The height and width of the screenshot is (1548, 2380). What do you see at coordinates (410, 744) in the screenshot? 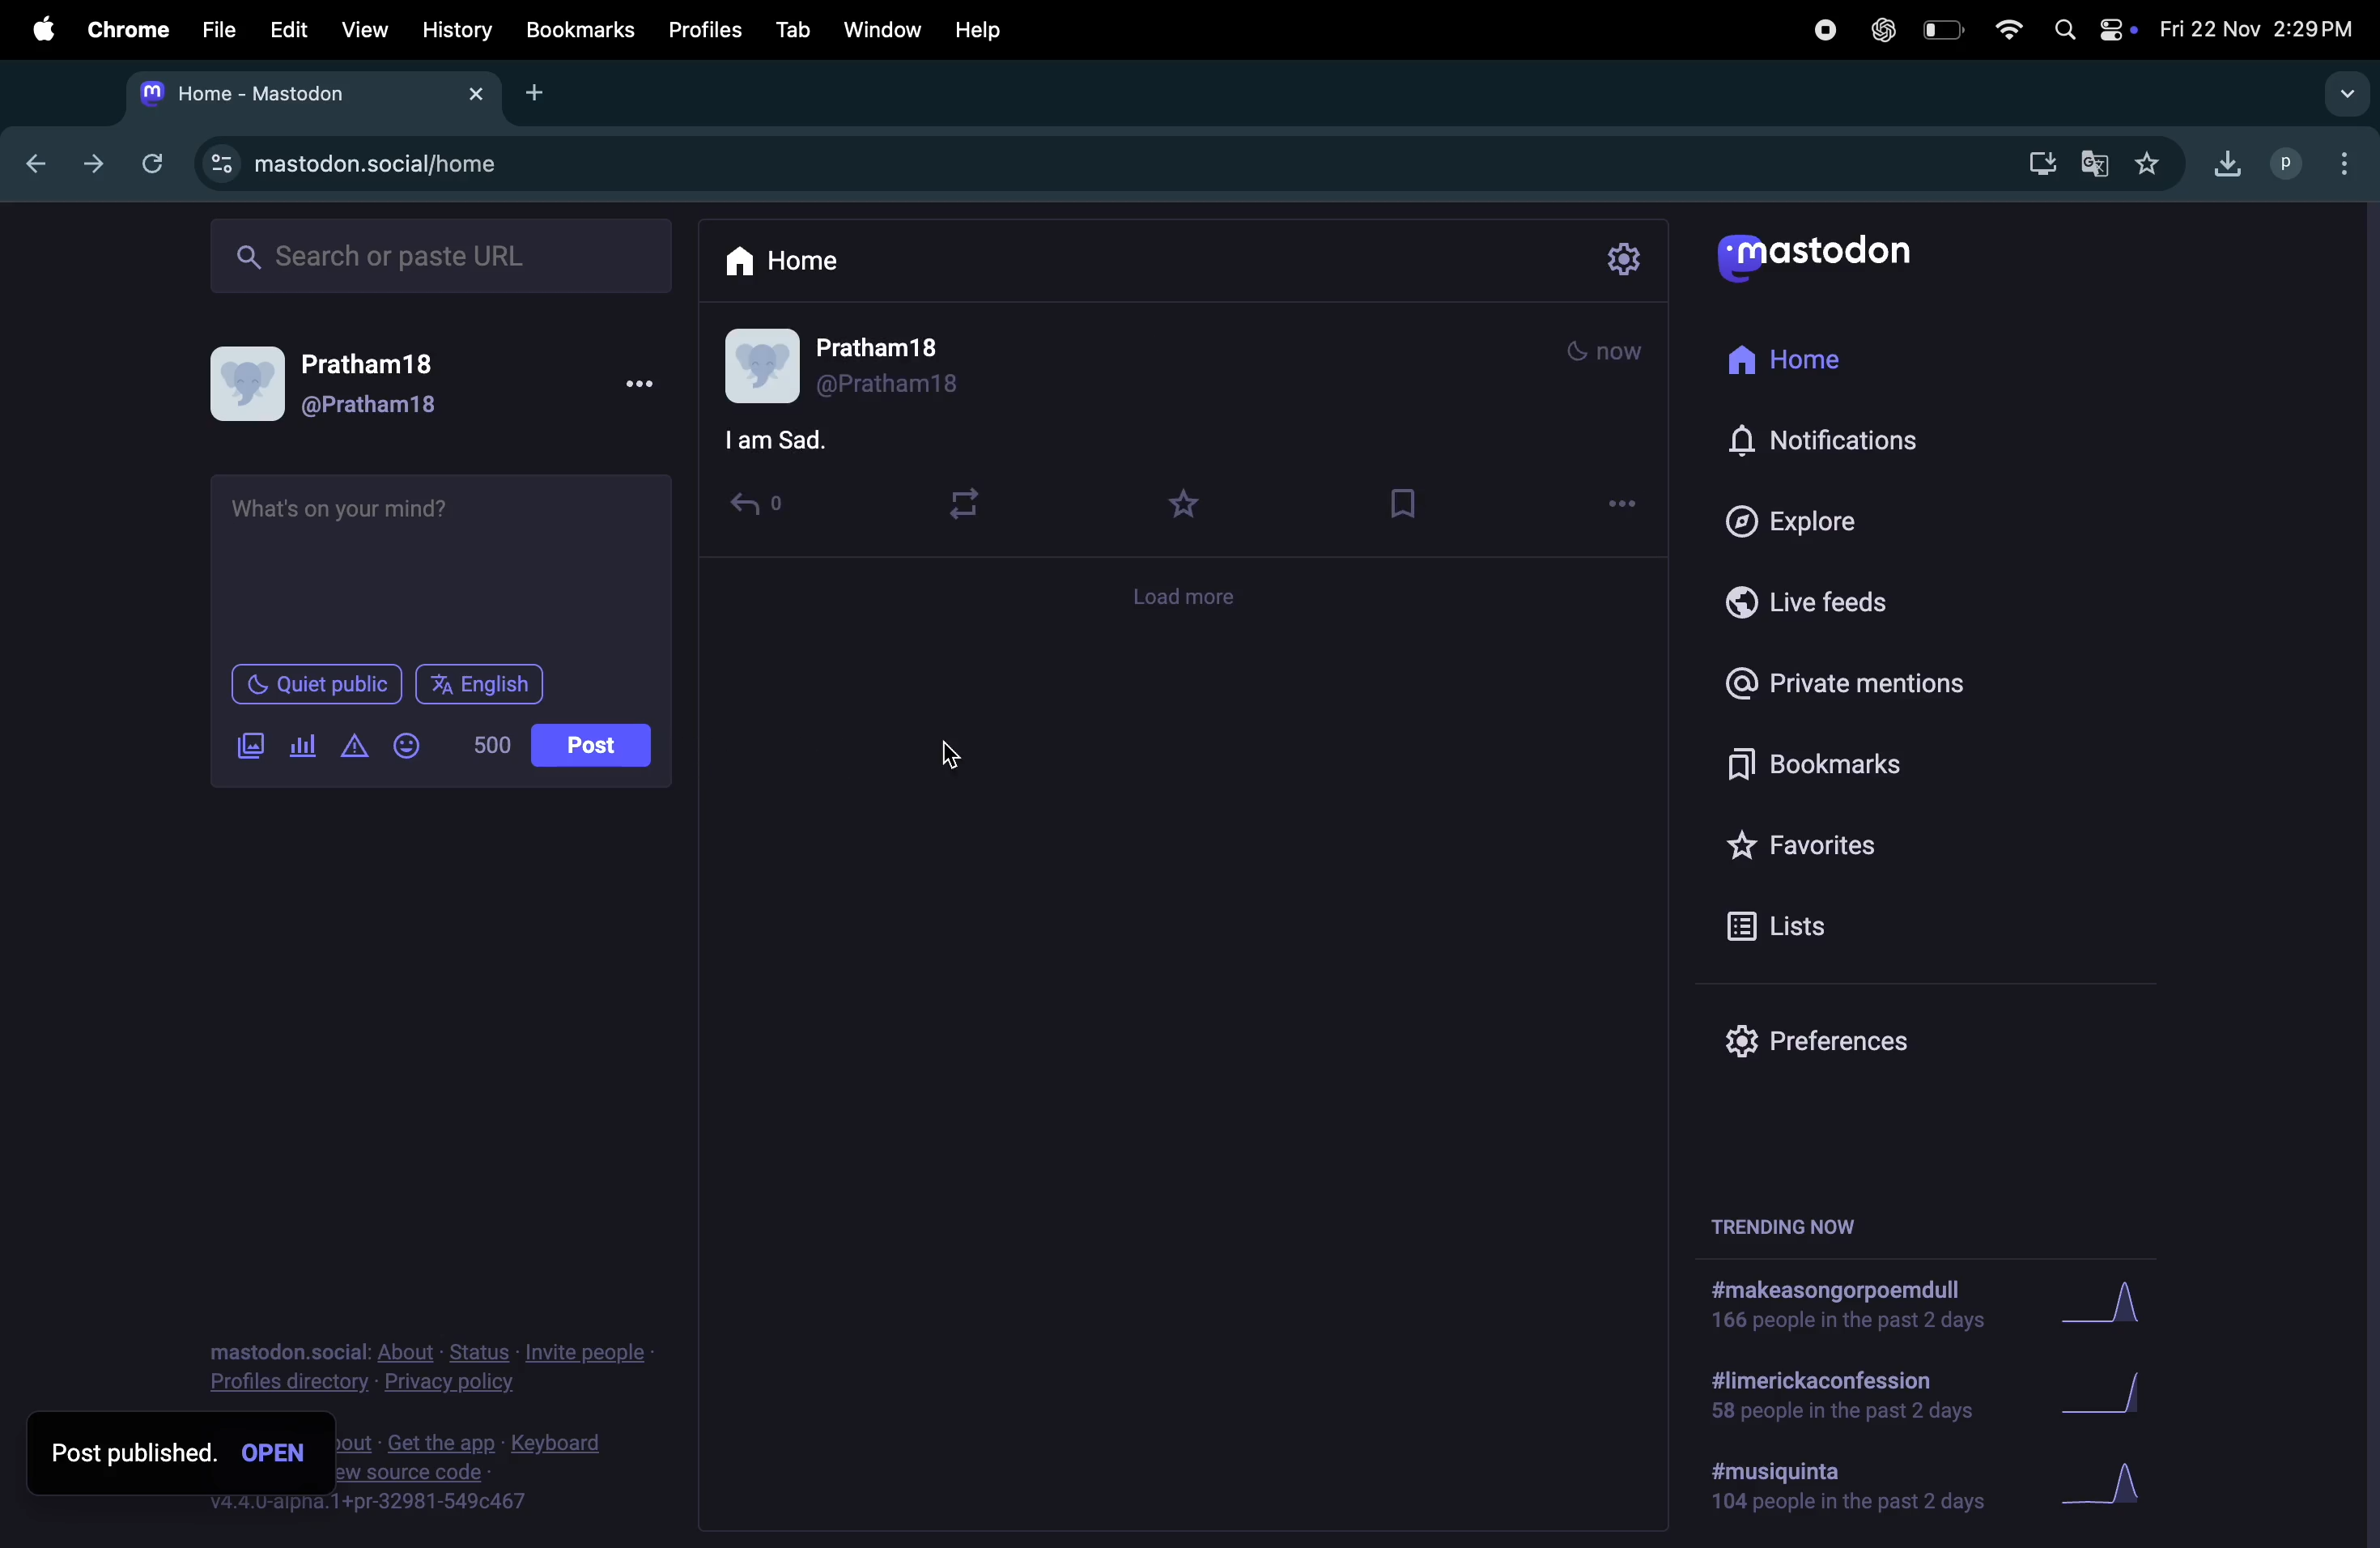
I see `add emoji` at bounding box center [410, 744].